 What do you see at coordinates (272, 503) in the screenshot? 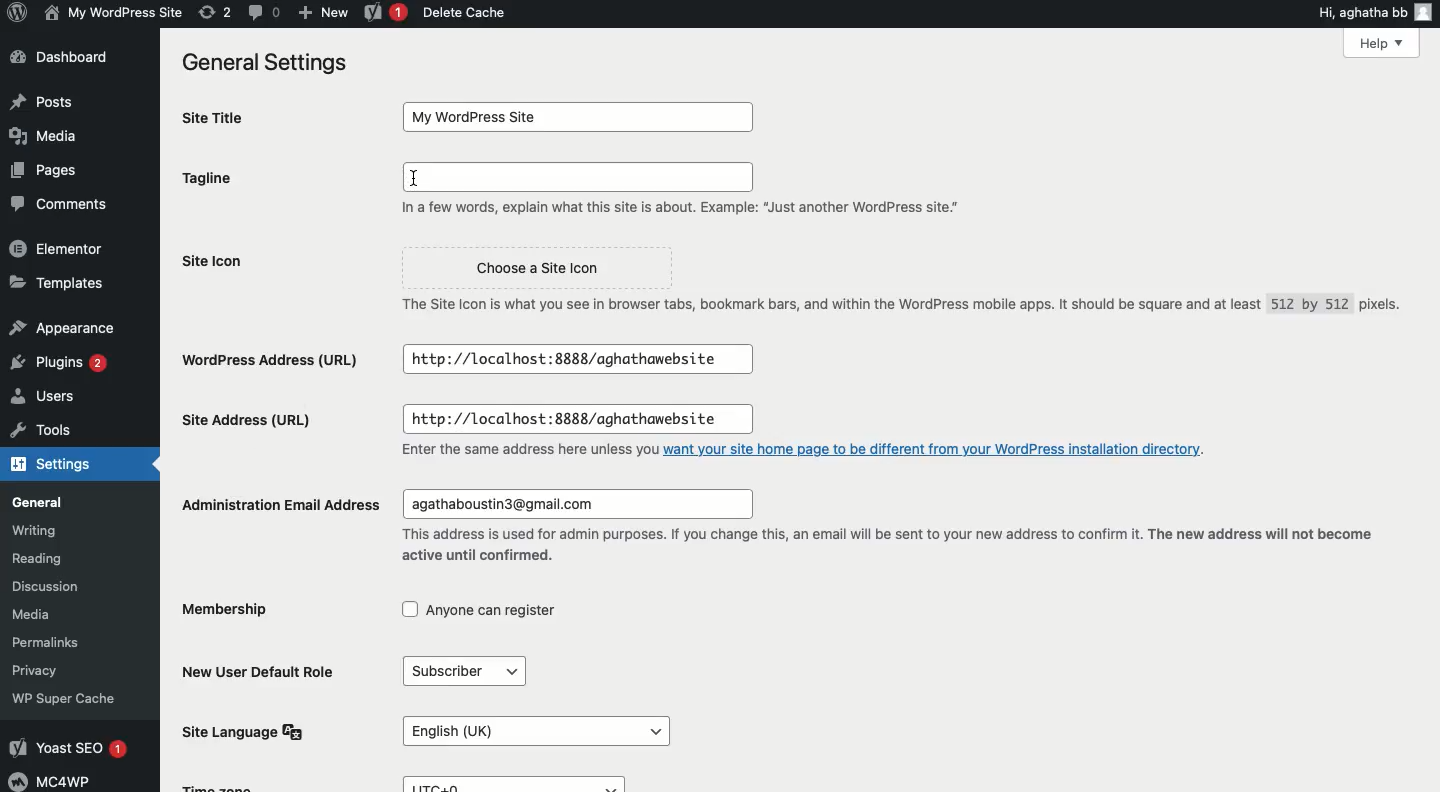
I see `Administration email address ` at bounding box center [272, 503].